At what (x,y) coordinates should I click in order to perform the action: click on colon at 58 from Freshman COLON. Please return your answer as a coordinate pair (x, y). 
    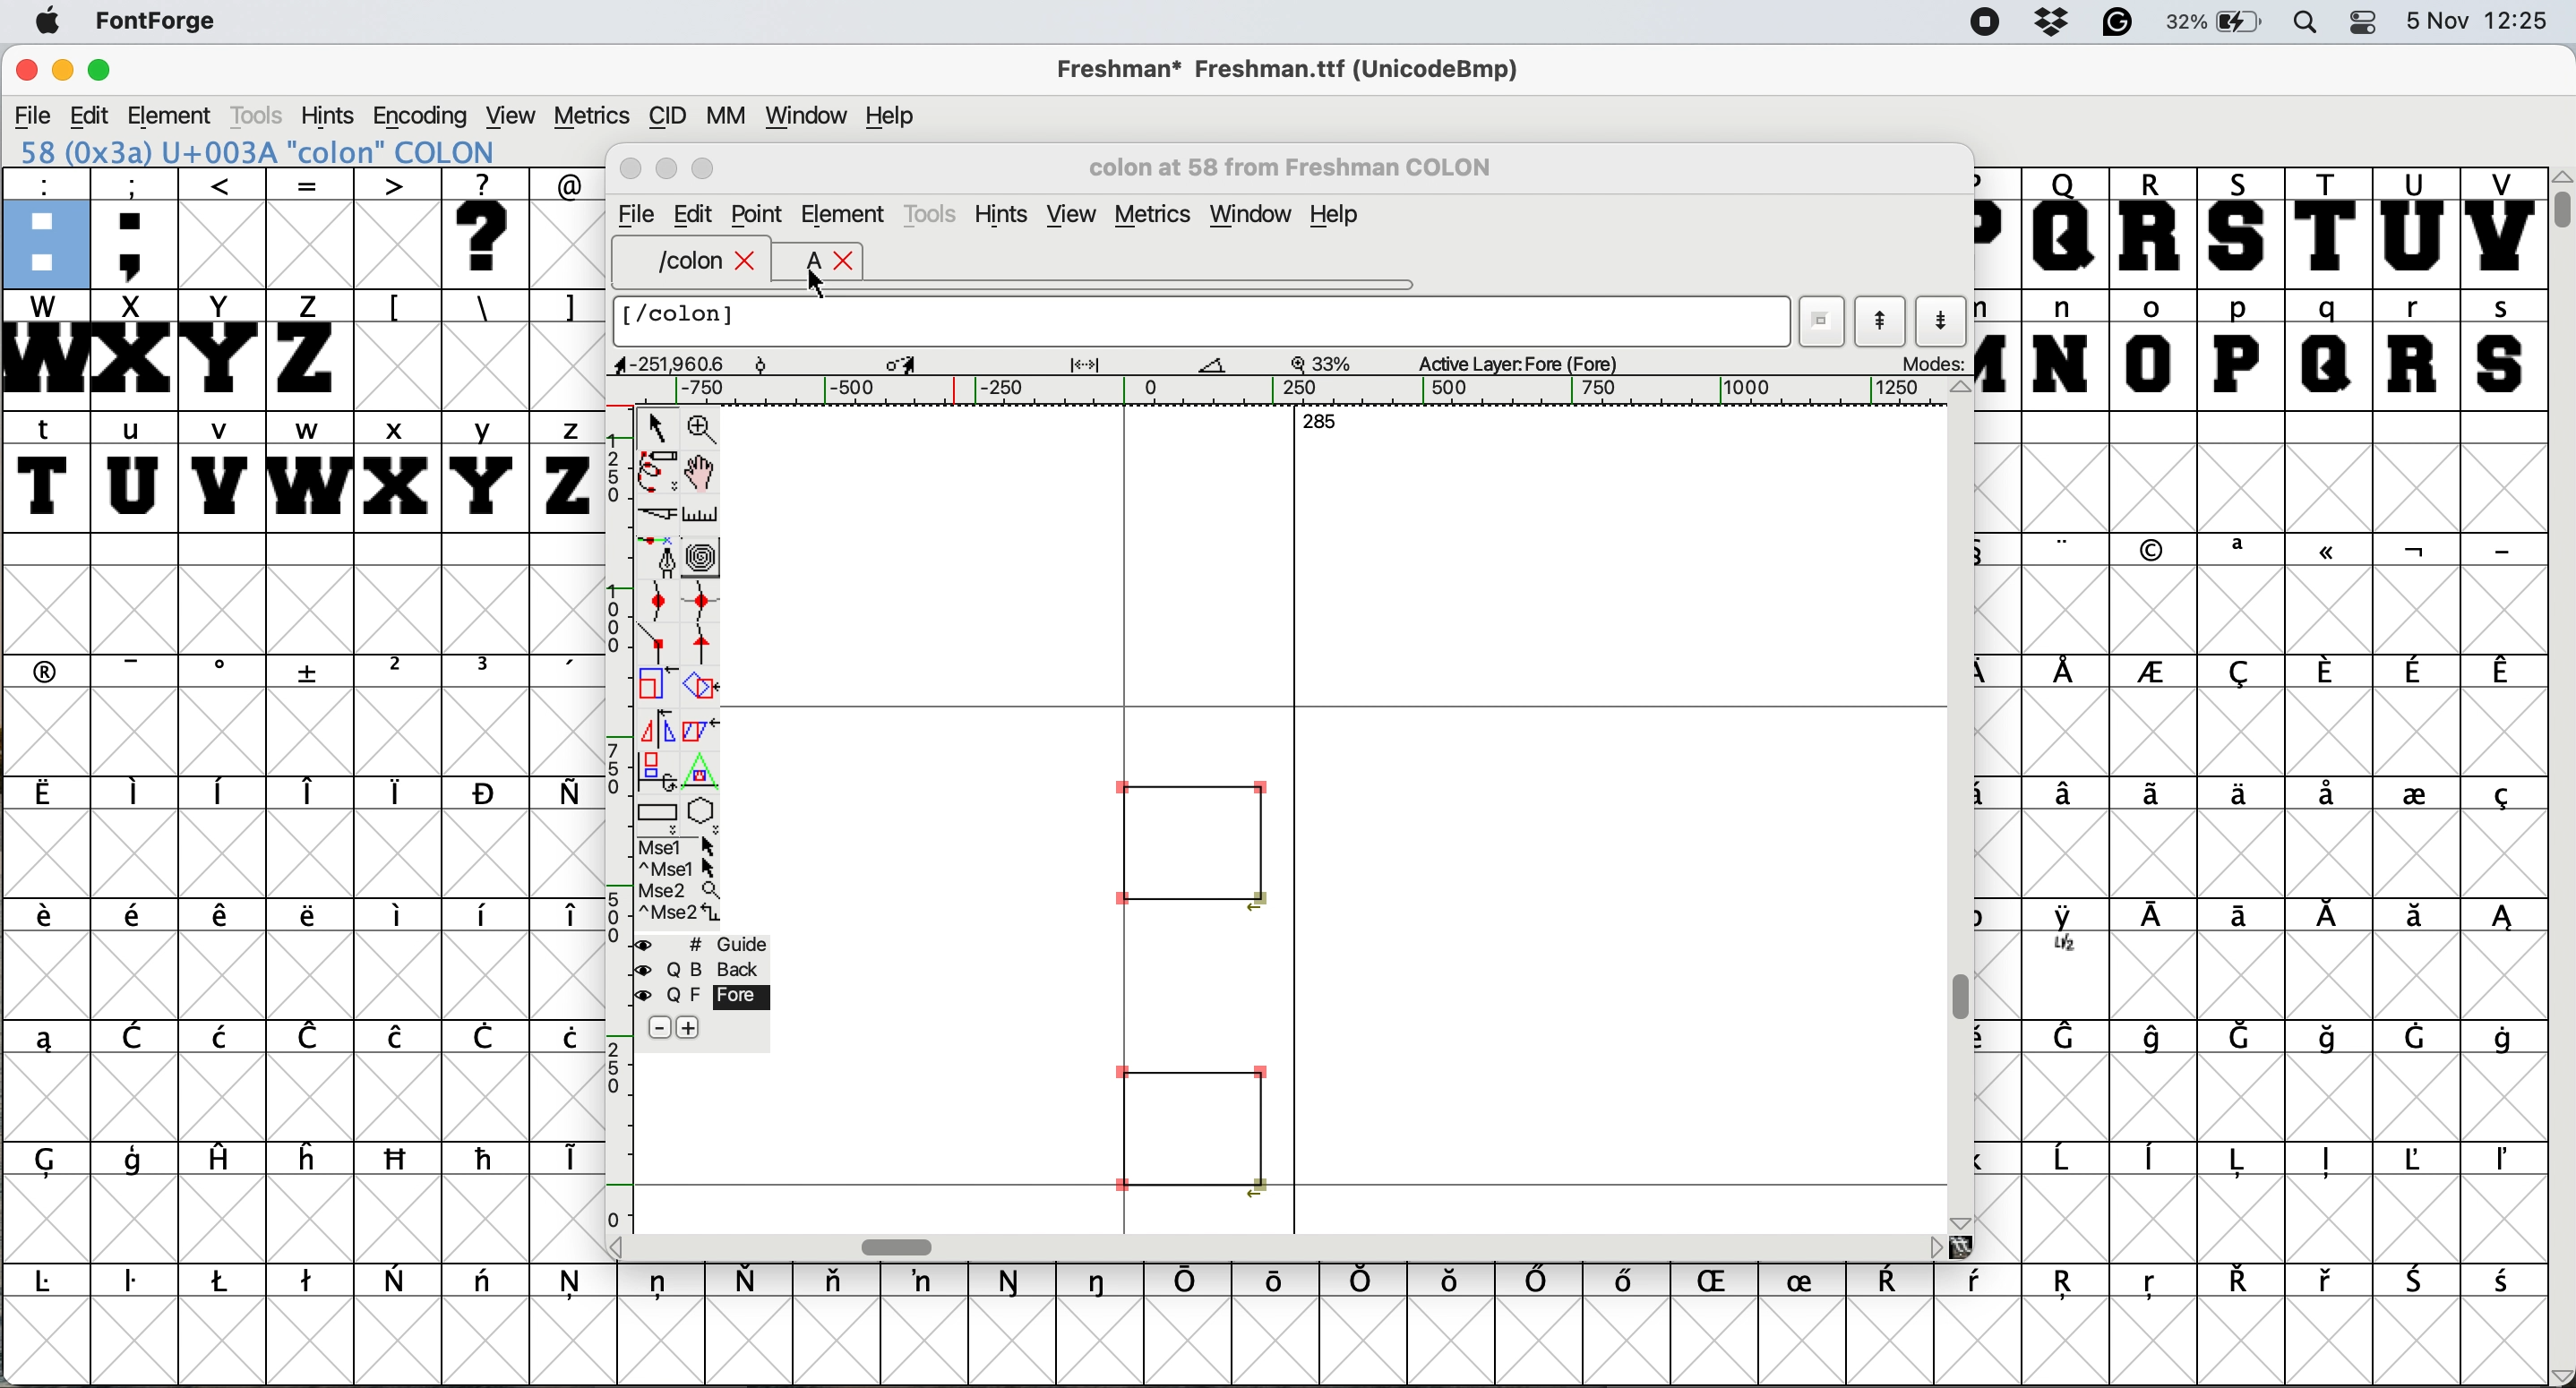
    Looking at the image, I should click on (1308, 166).